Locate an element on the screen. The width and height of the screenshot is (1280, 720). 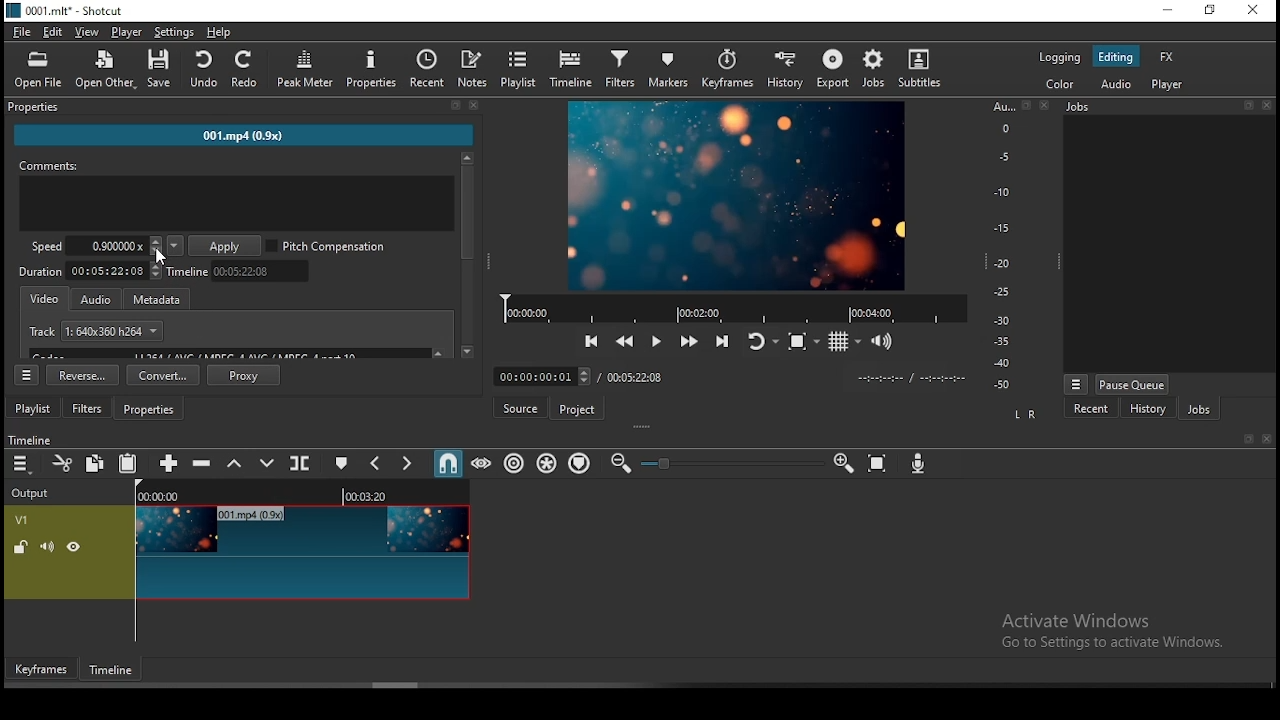
view is located at coordinates (87, 32).